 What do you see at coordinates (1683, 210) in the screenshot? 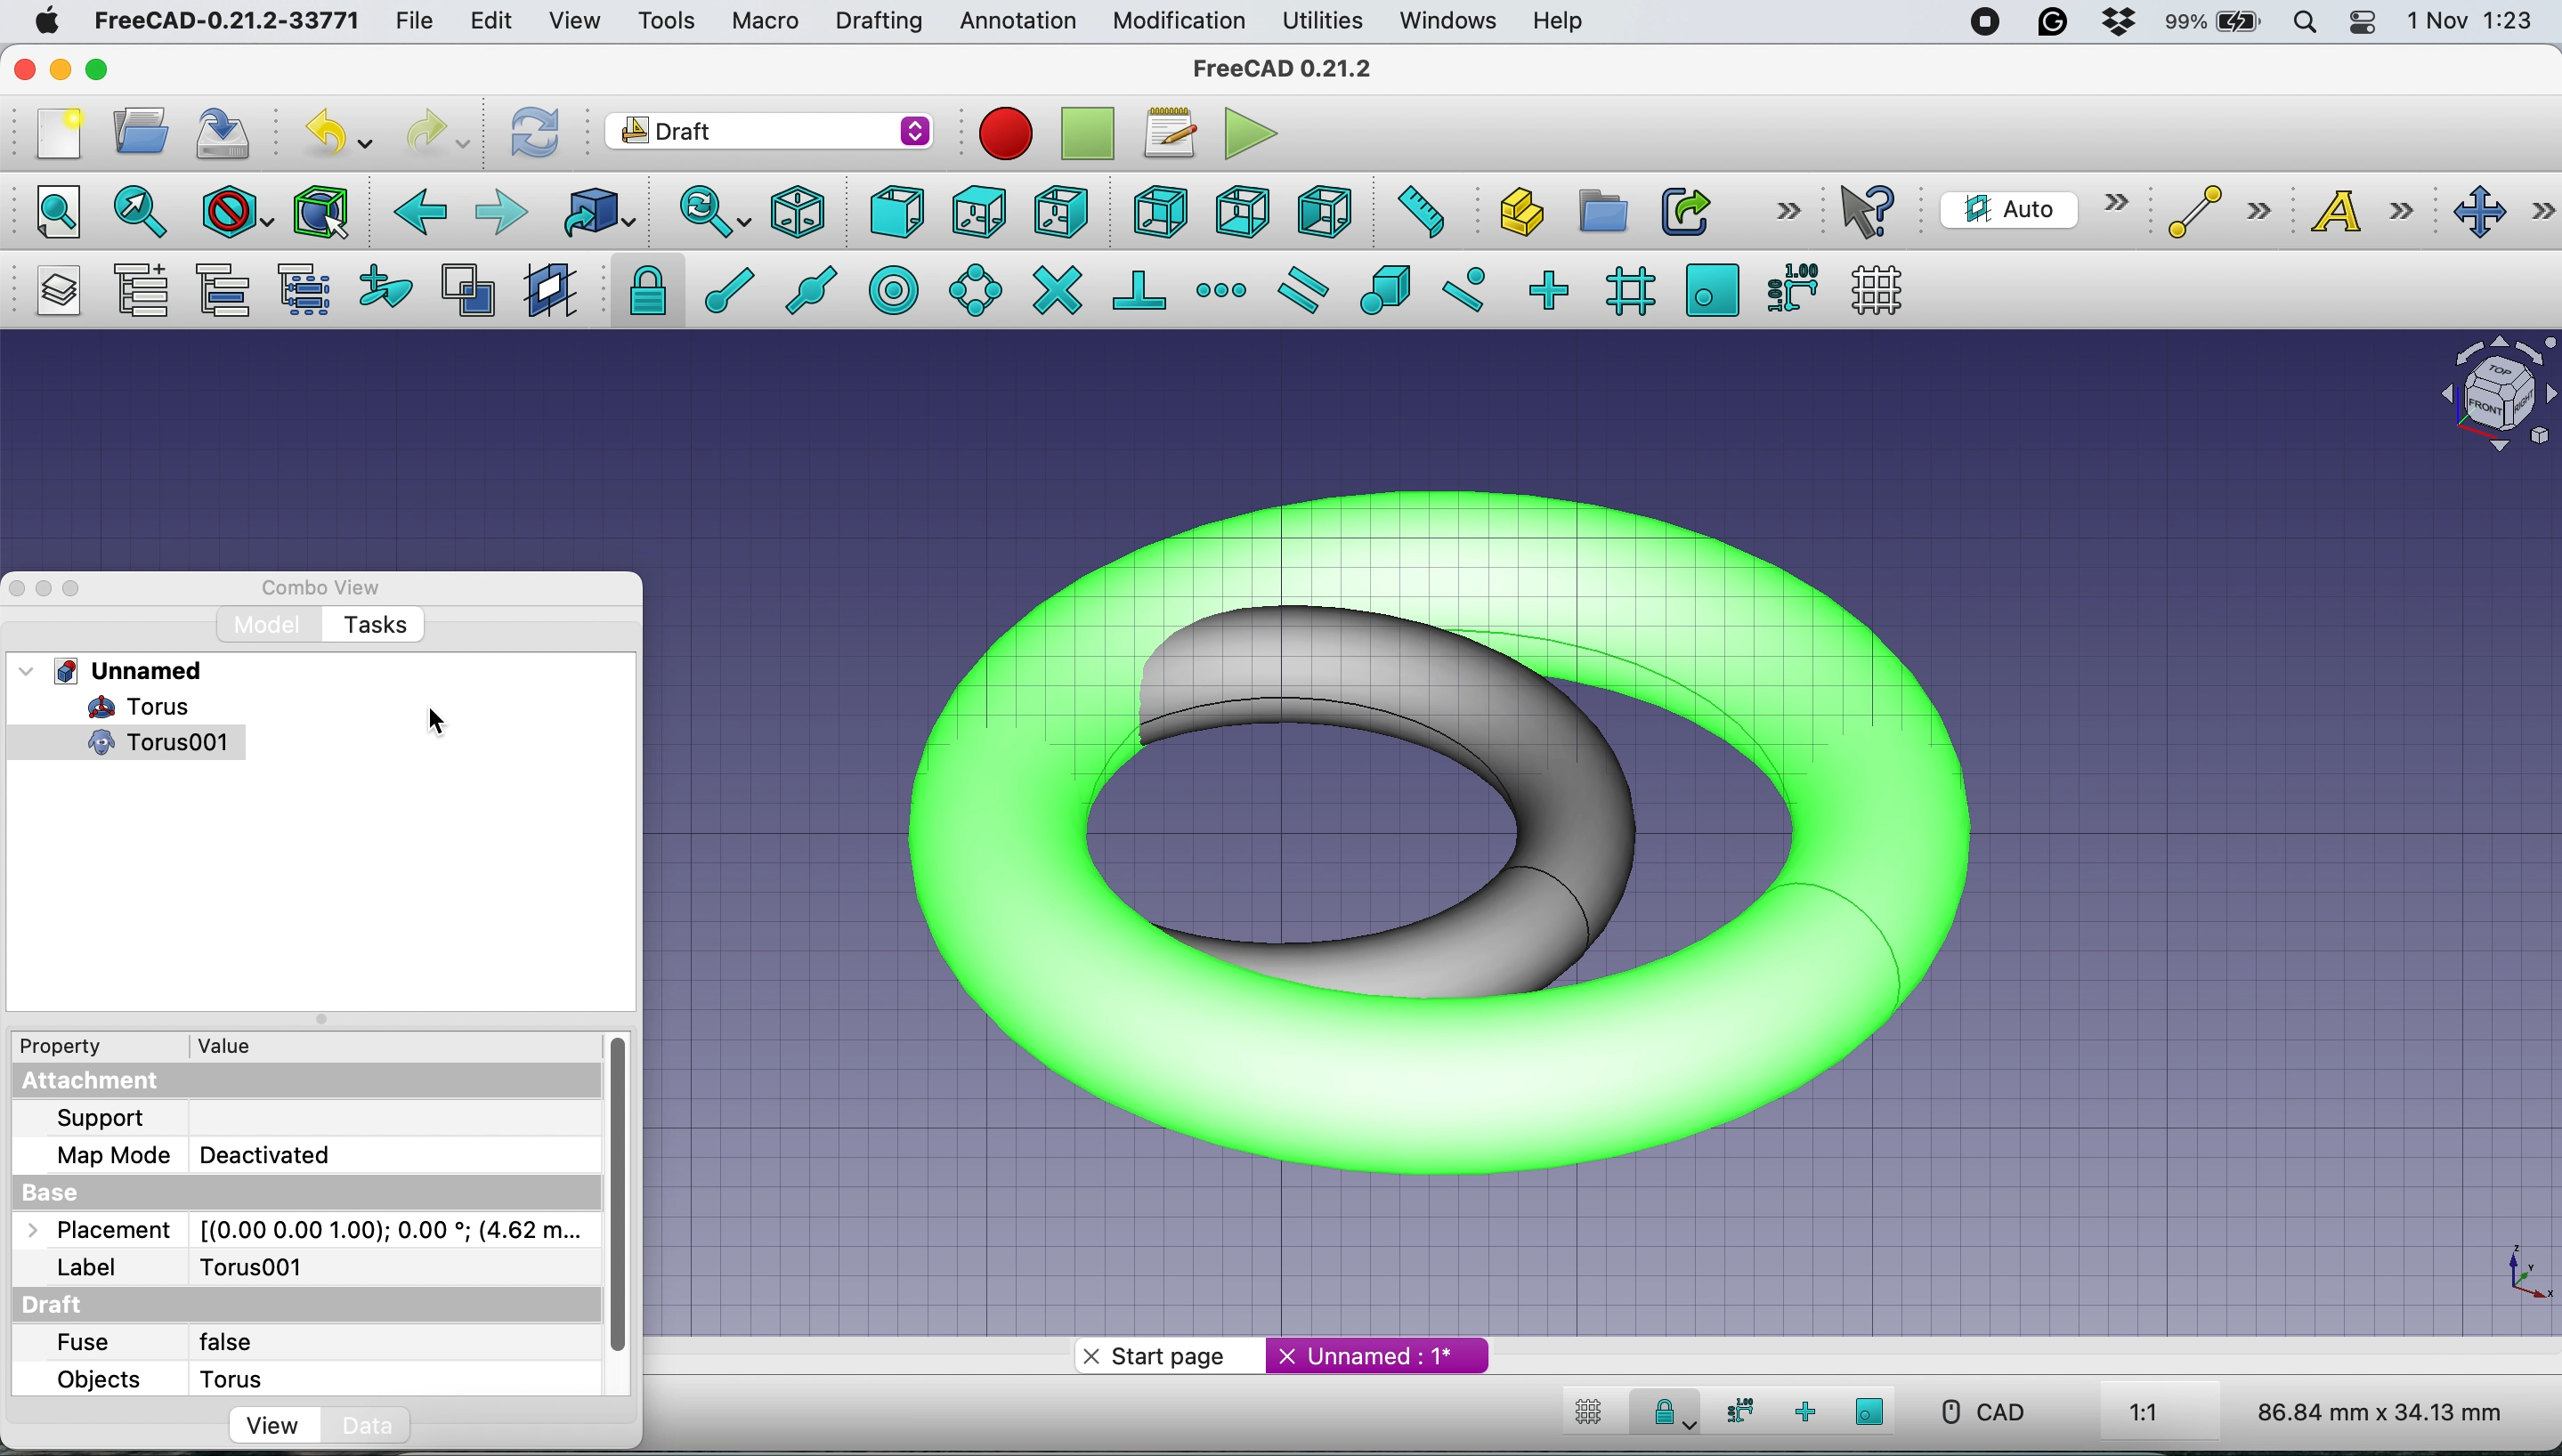
I see `make link` at bounding box center [1683, 210].